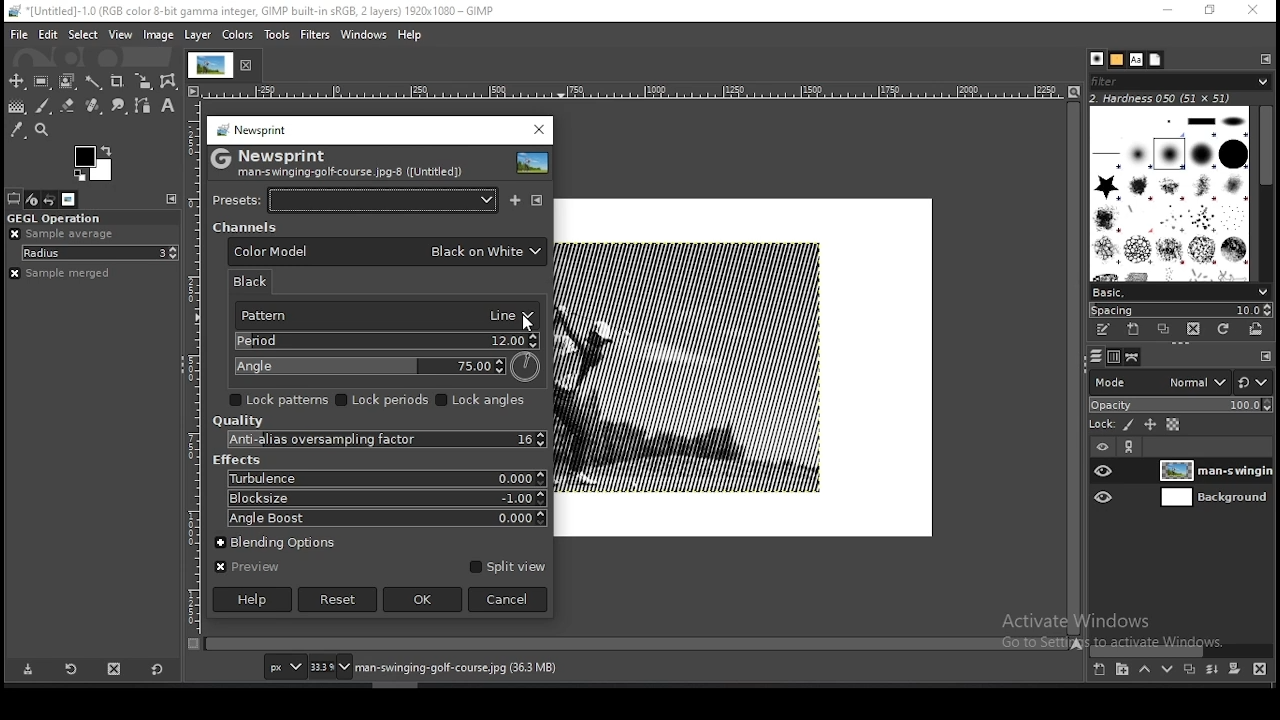 This screenshot has width=1280, height=720. What do you see at coordinates (538, 130) in the screenshot?
I see `close window` at bounding box center [538, 130].